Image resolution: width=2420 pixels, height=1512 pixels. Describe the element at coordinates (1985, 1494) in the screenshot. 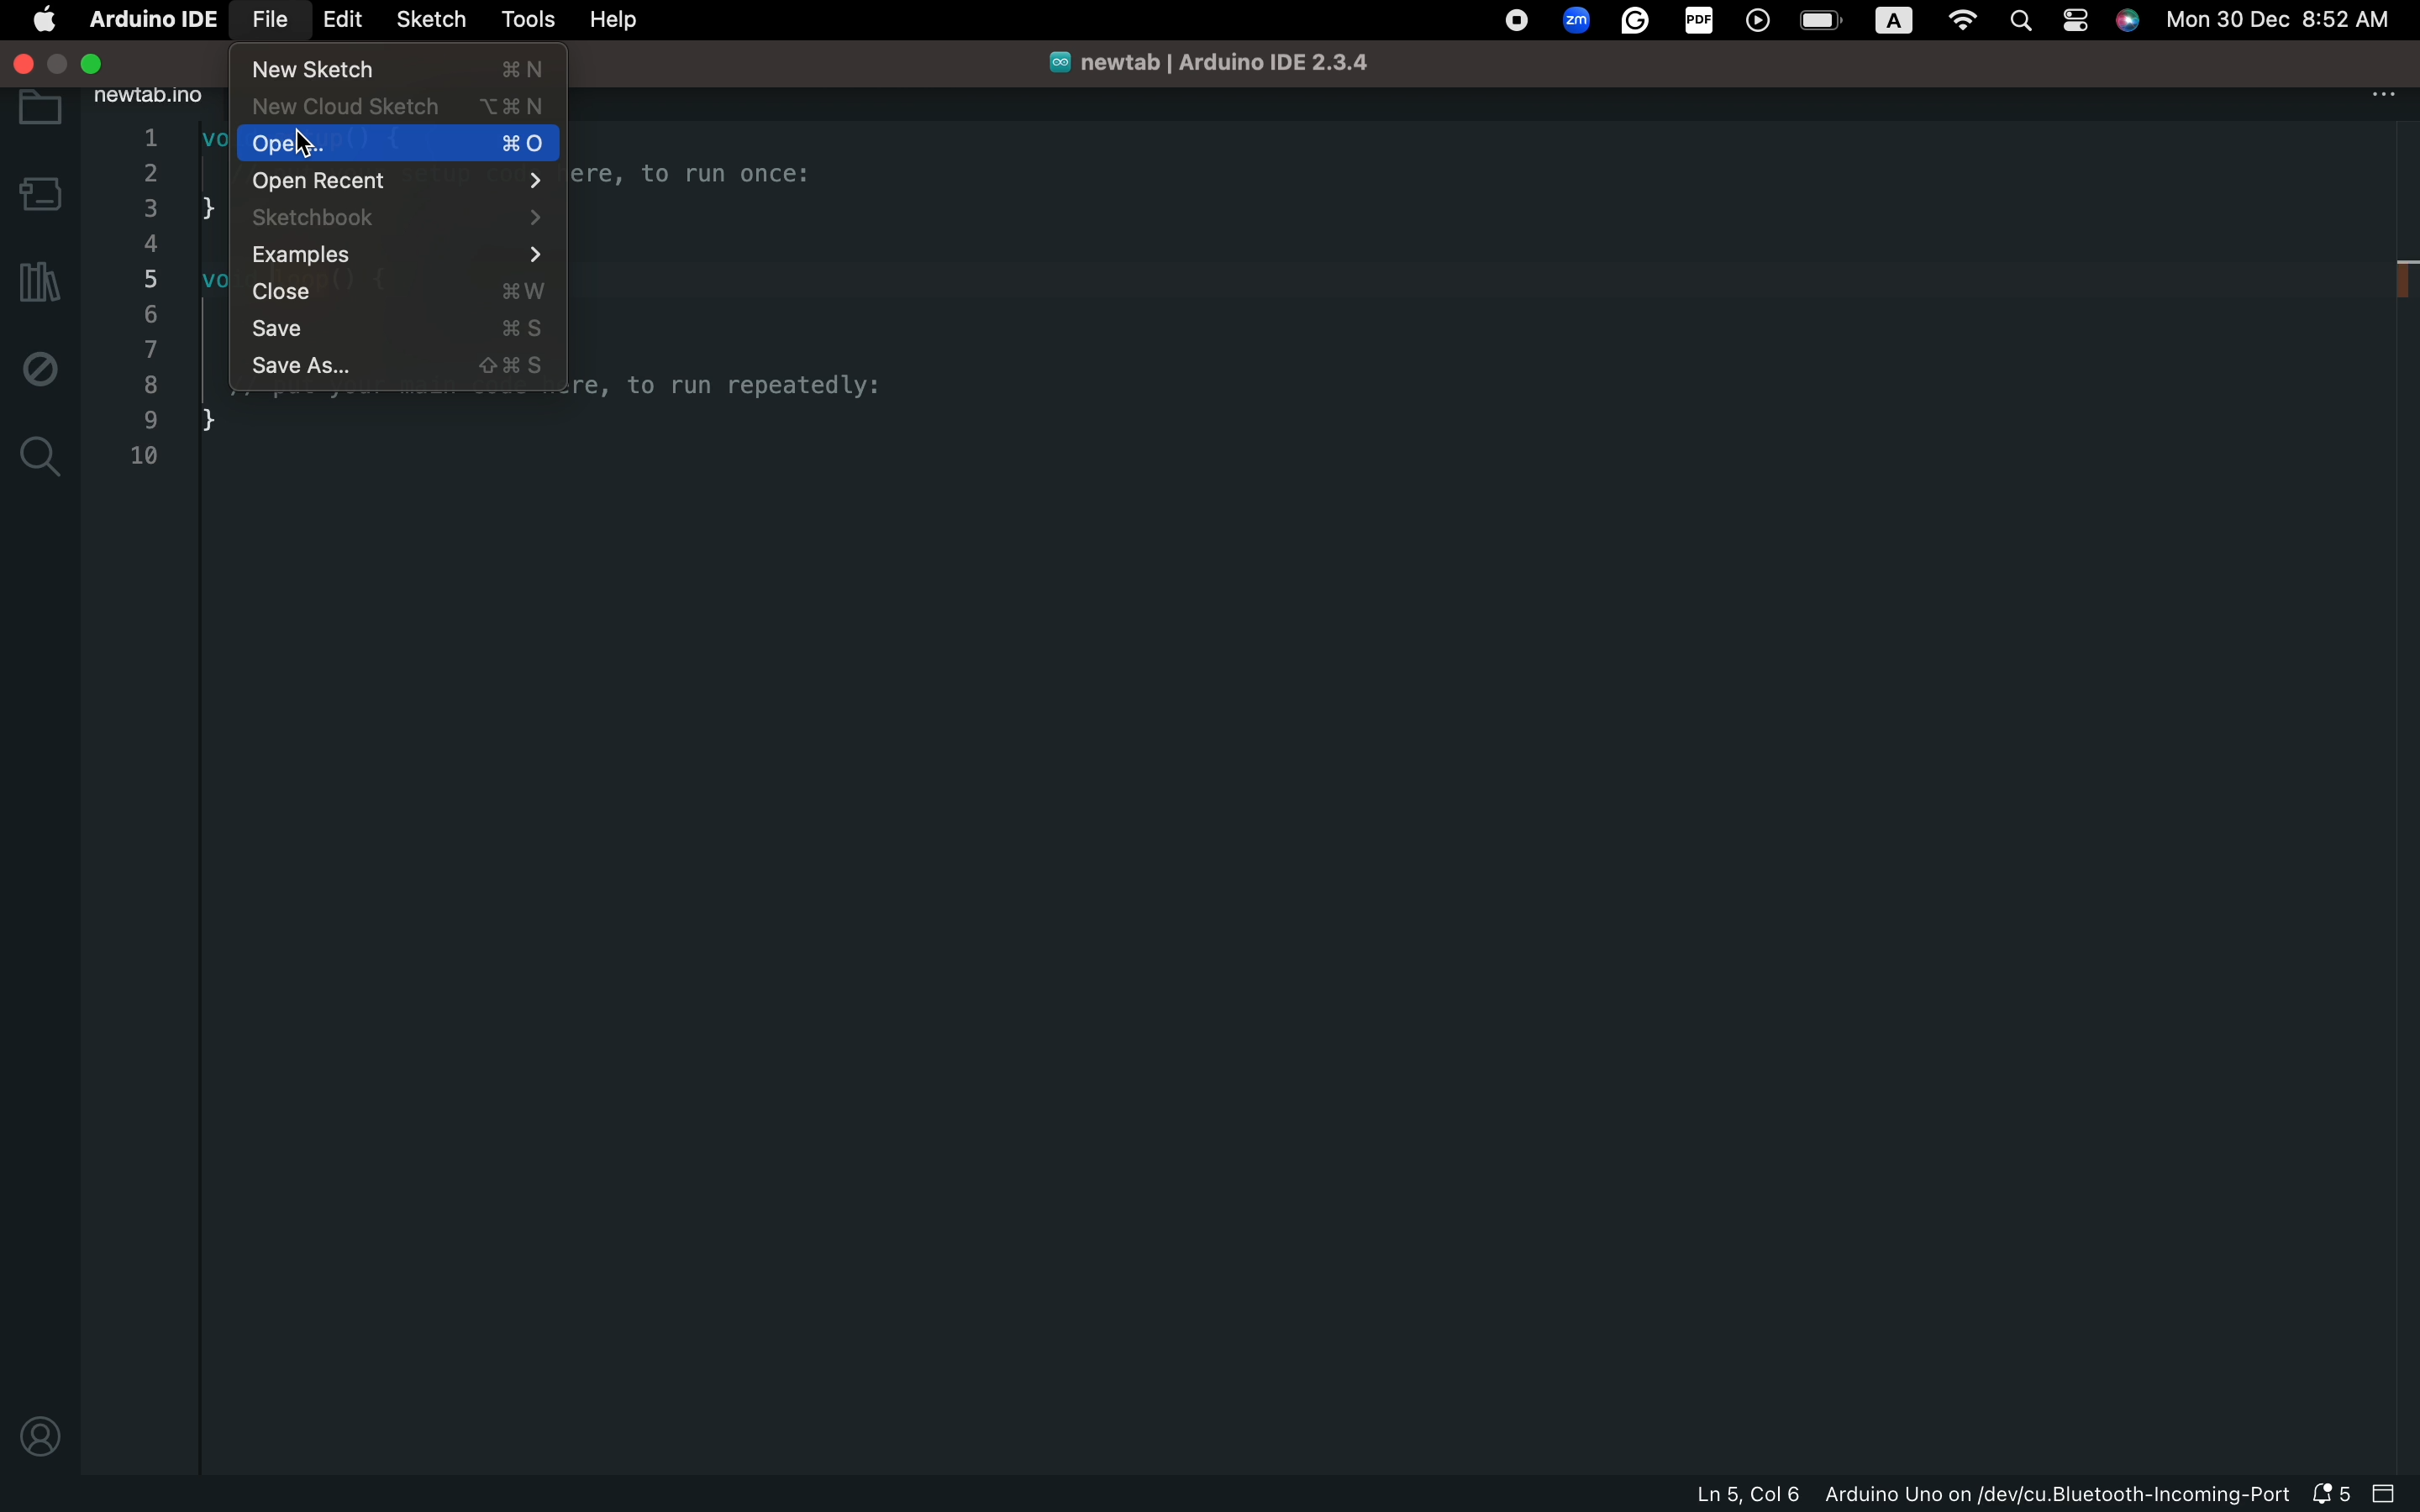

I see `file information` at that location.